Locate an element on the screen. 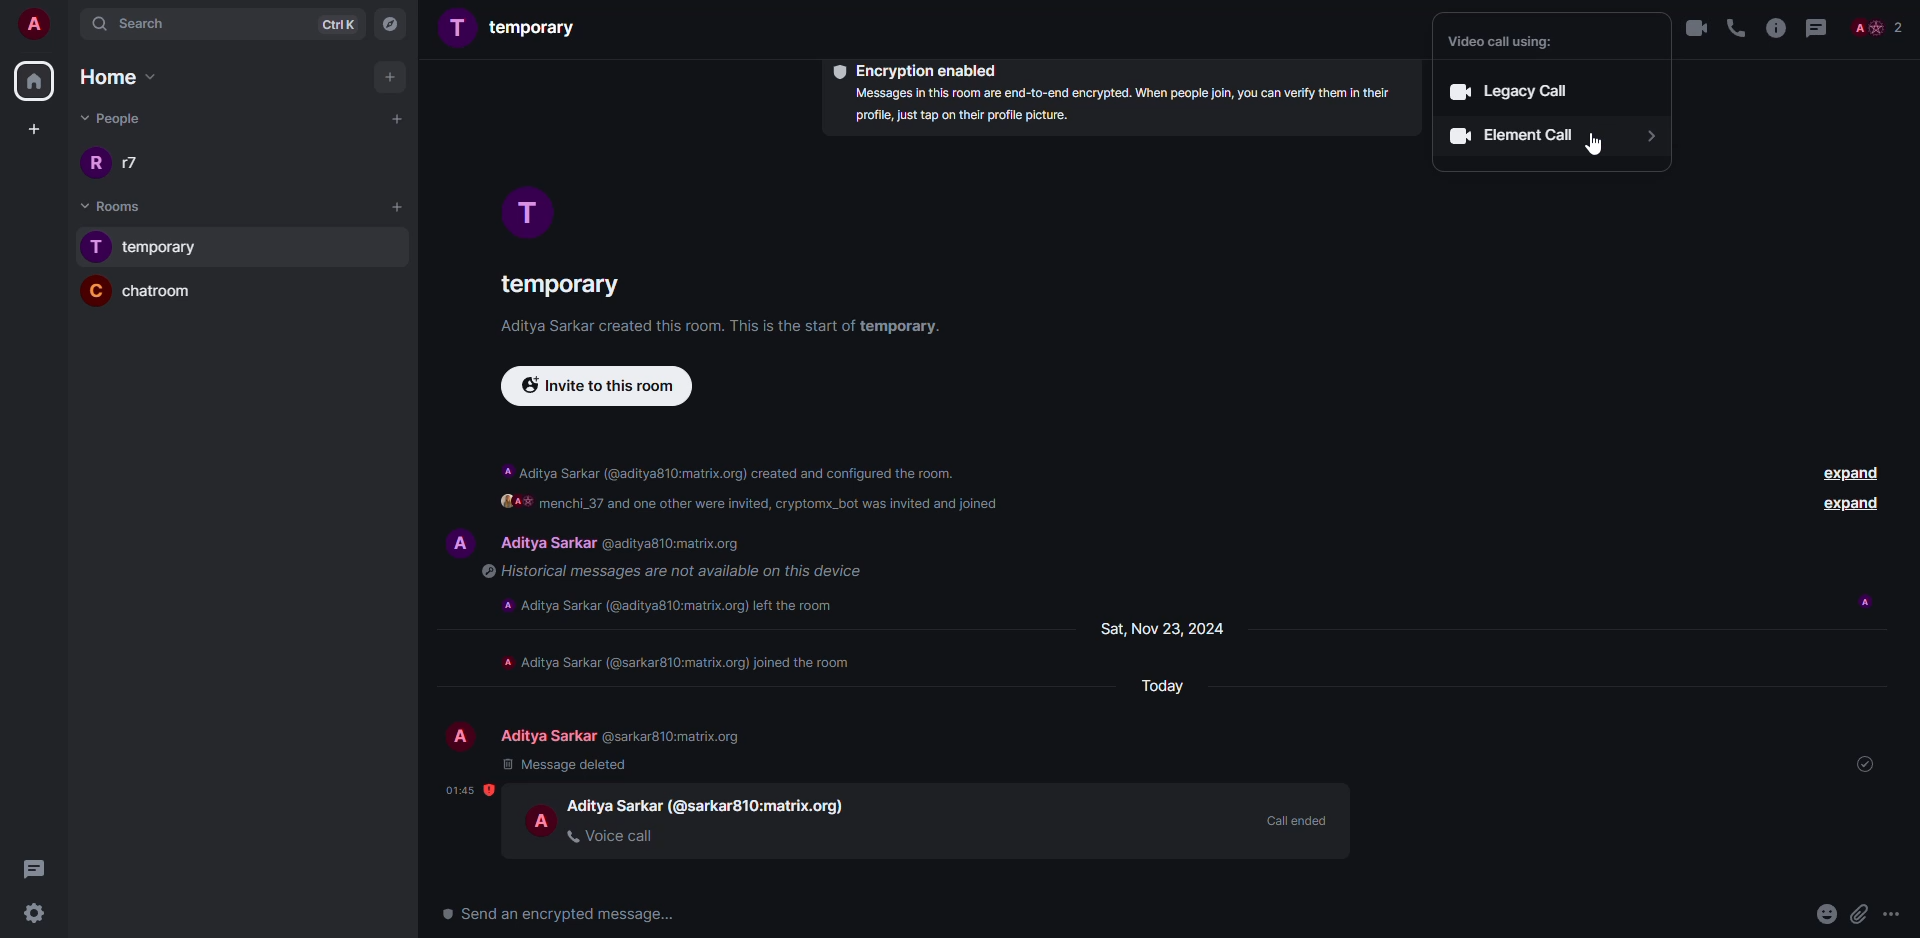 This screenshot has width=1920, height=938. threads is located at coordinates (35, 867).